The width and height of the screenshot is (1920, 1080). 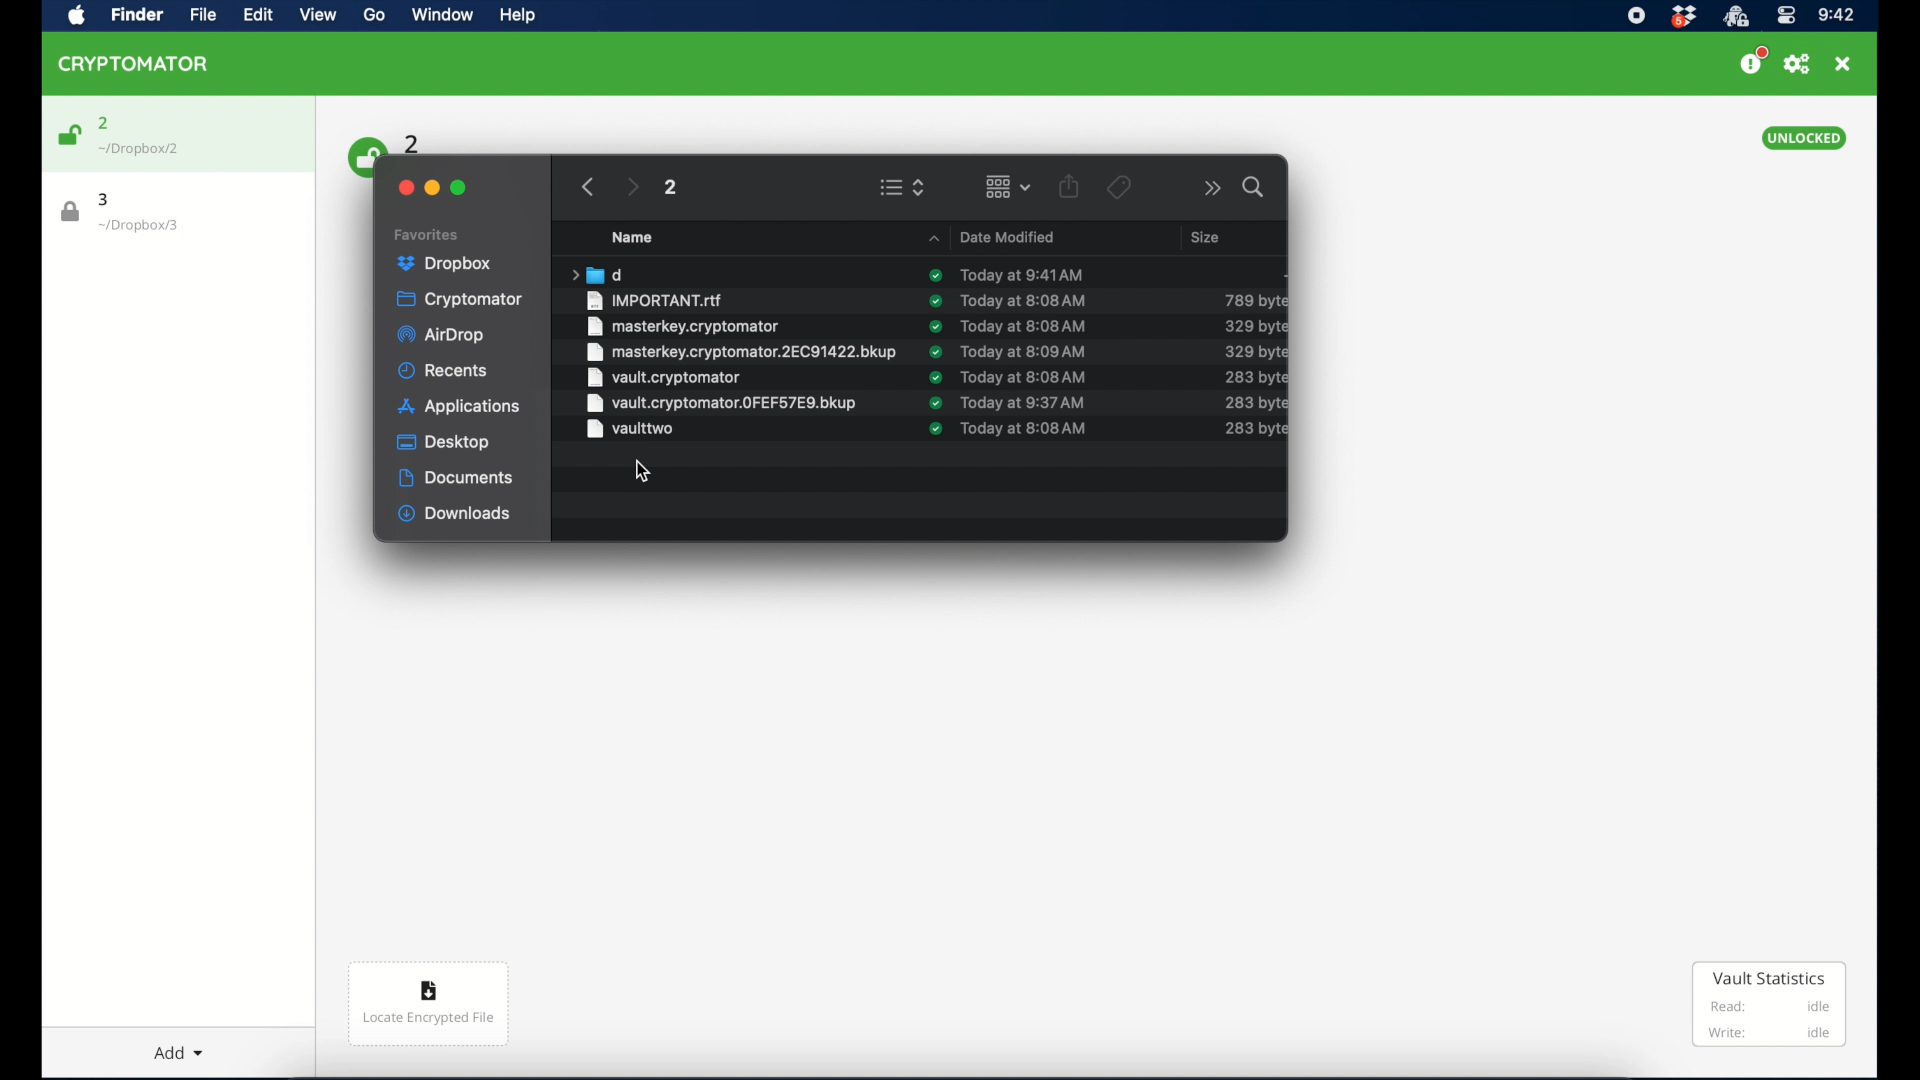 What do you see at coordinates (445, 442) in the screenshot?
I see `desktop` at bounding box center [445, 442].